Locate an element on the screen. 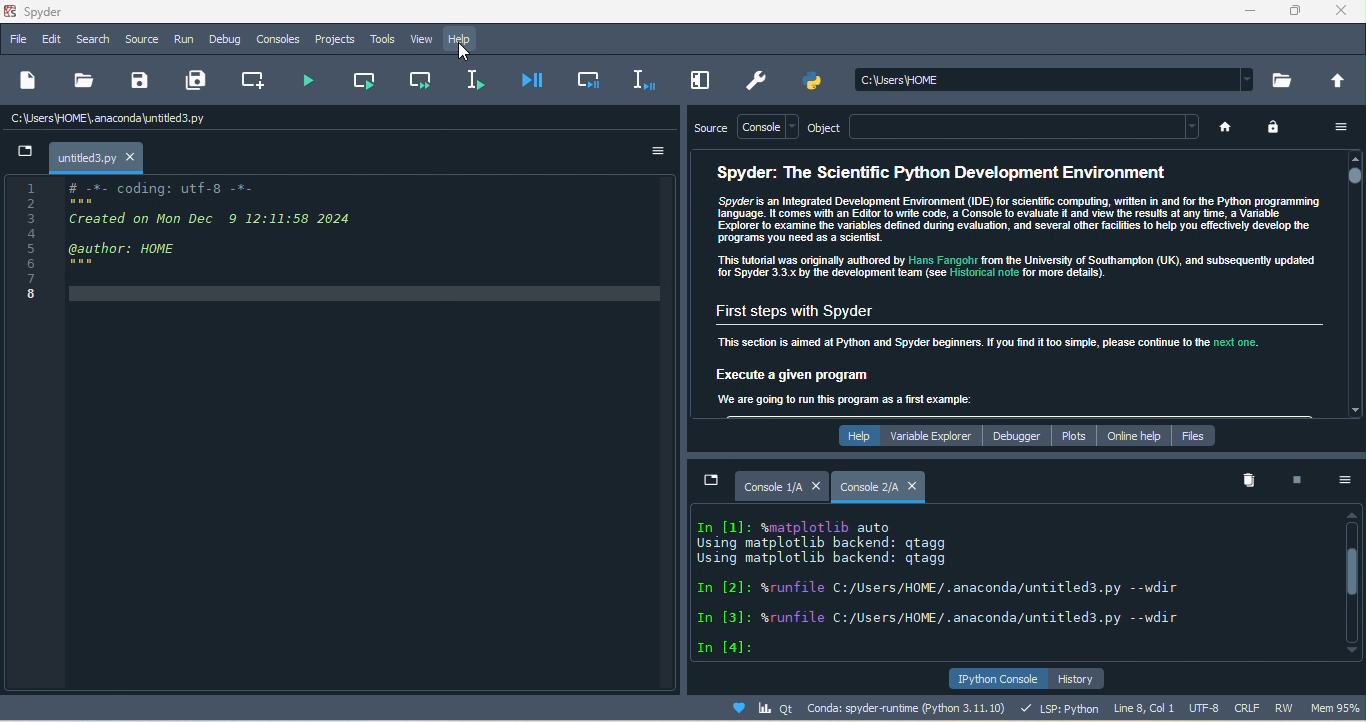 The height and width of the screenshot is (722, 1366). search bar is located at coordinates (1058, 78).